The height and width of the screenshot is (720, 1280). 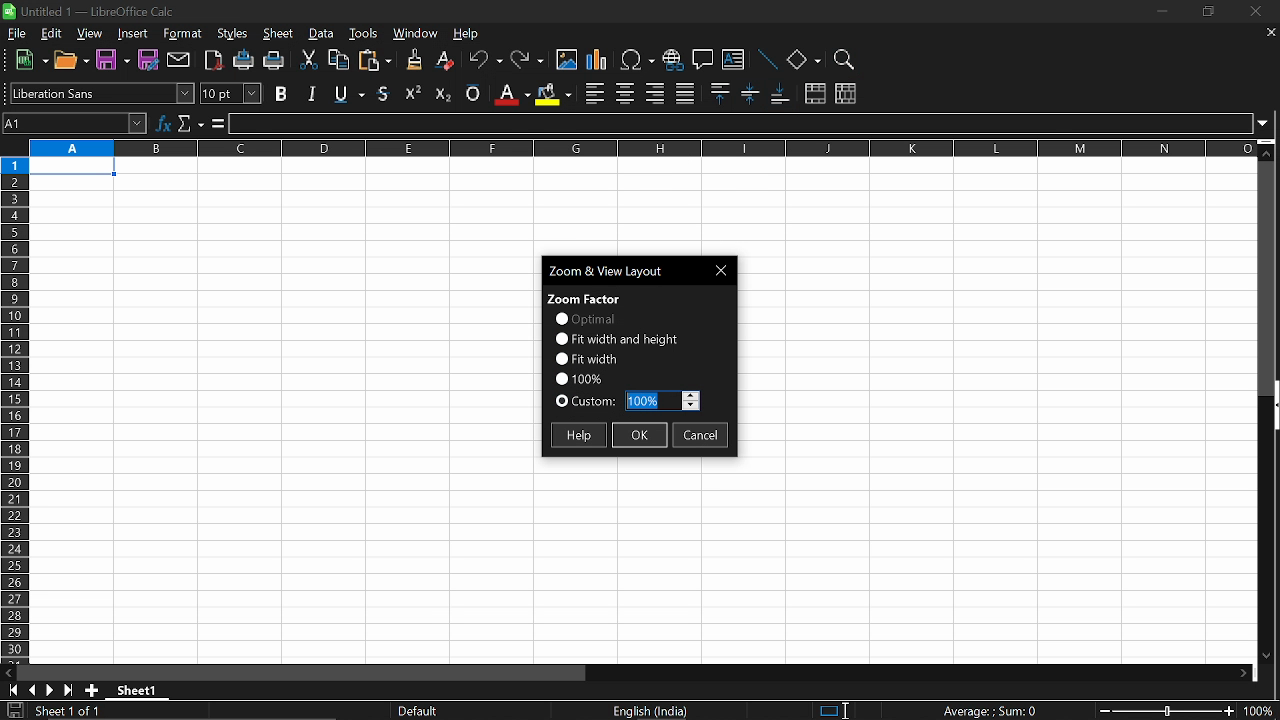 I want to click on fit width and height, so click(x=619, y=338).